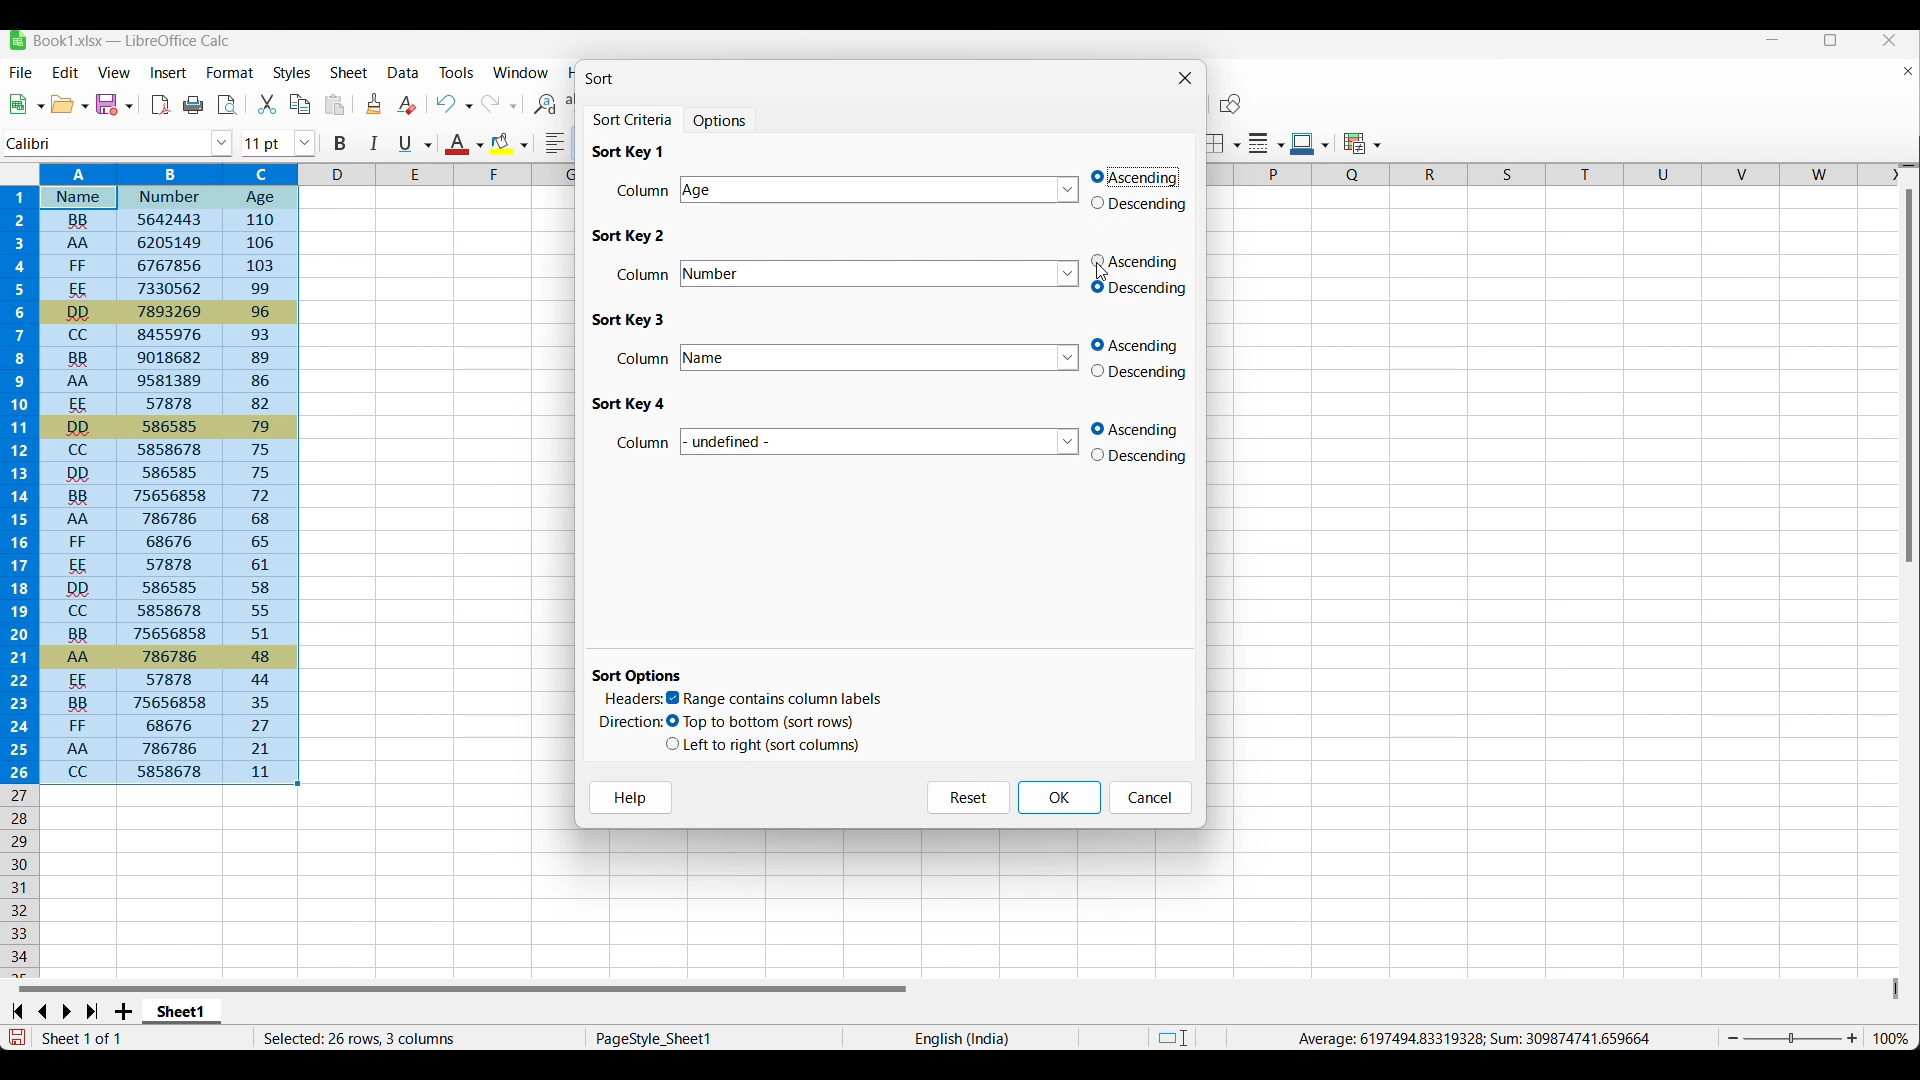  Describe the element at coordinates (193, 105) in the screenshot. I see `Print` at that location.